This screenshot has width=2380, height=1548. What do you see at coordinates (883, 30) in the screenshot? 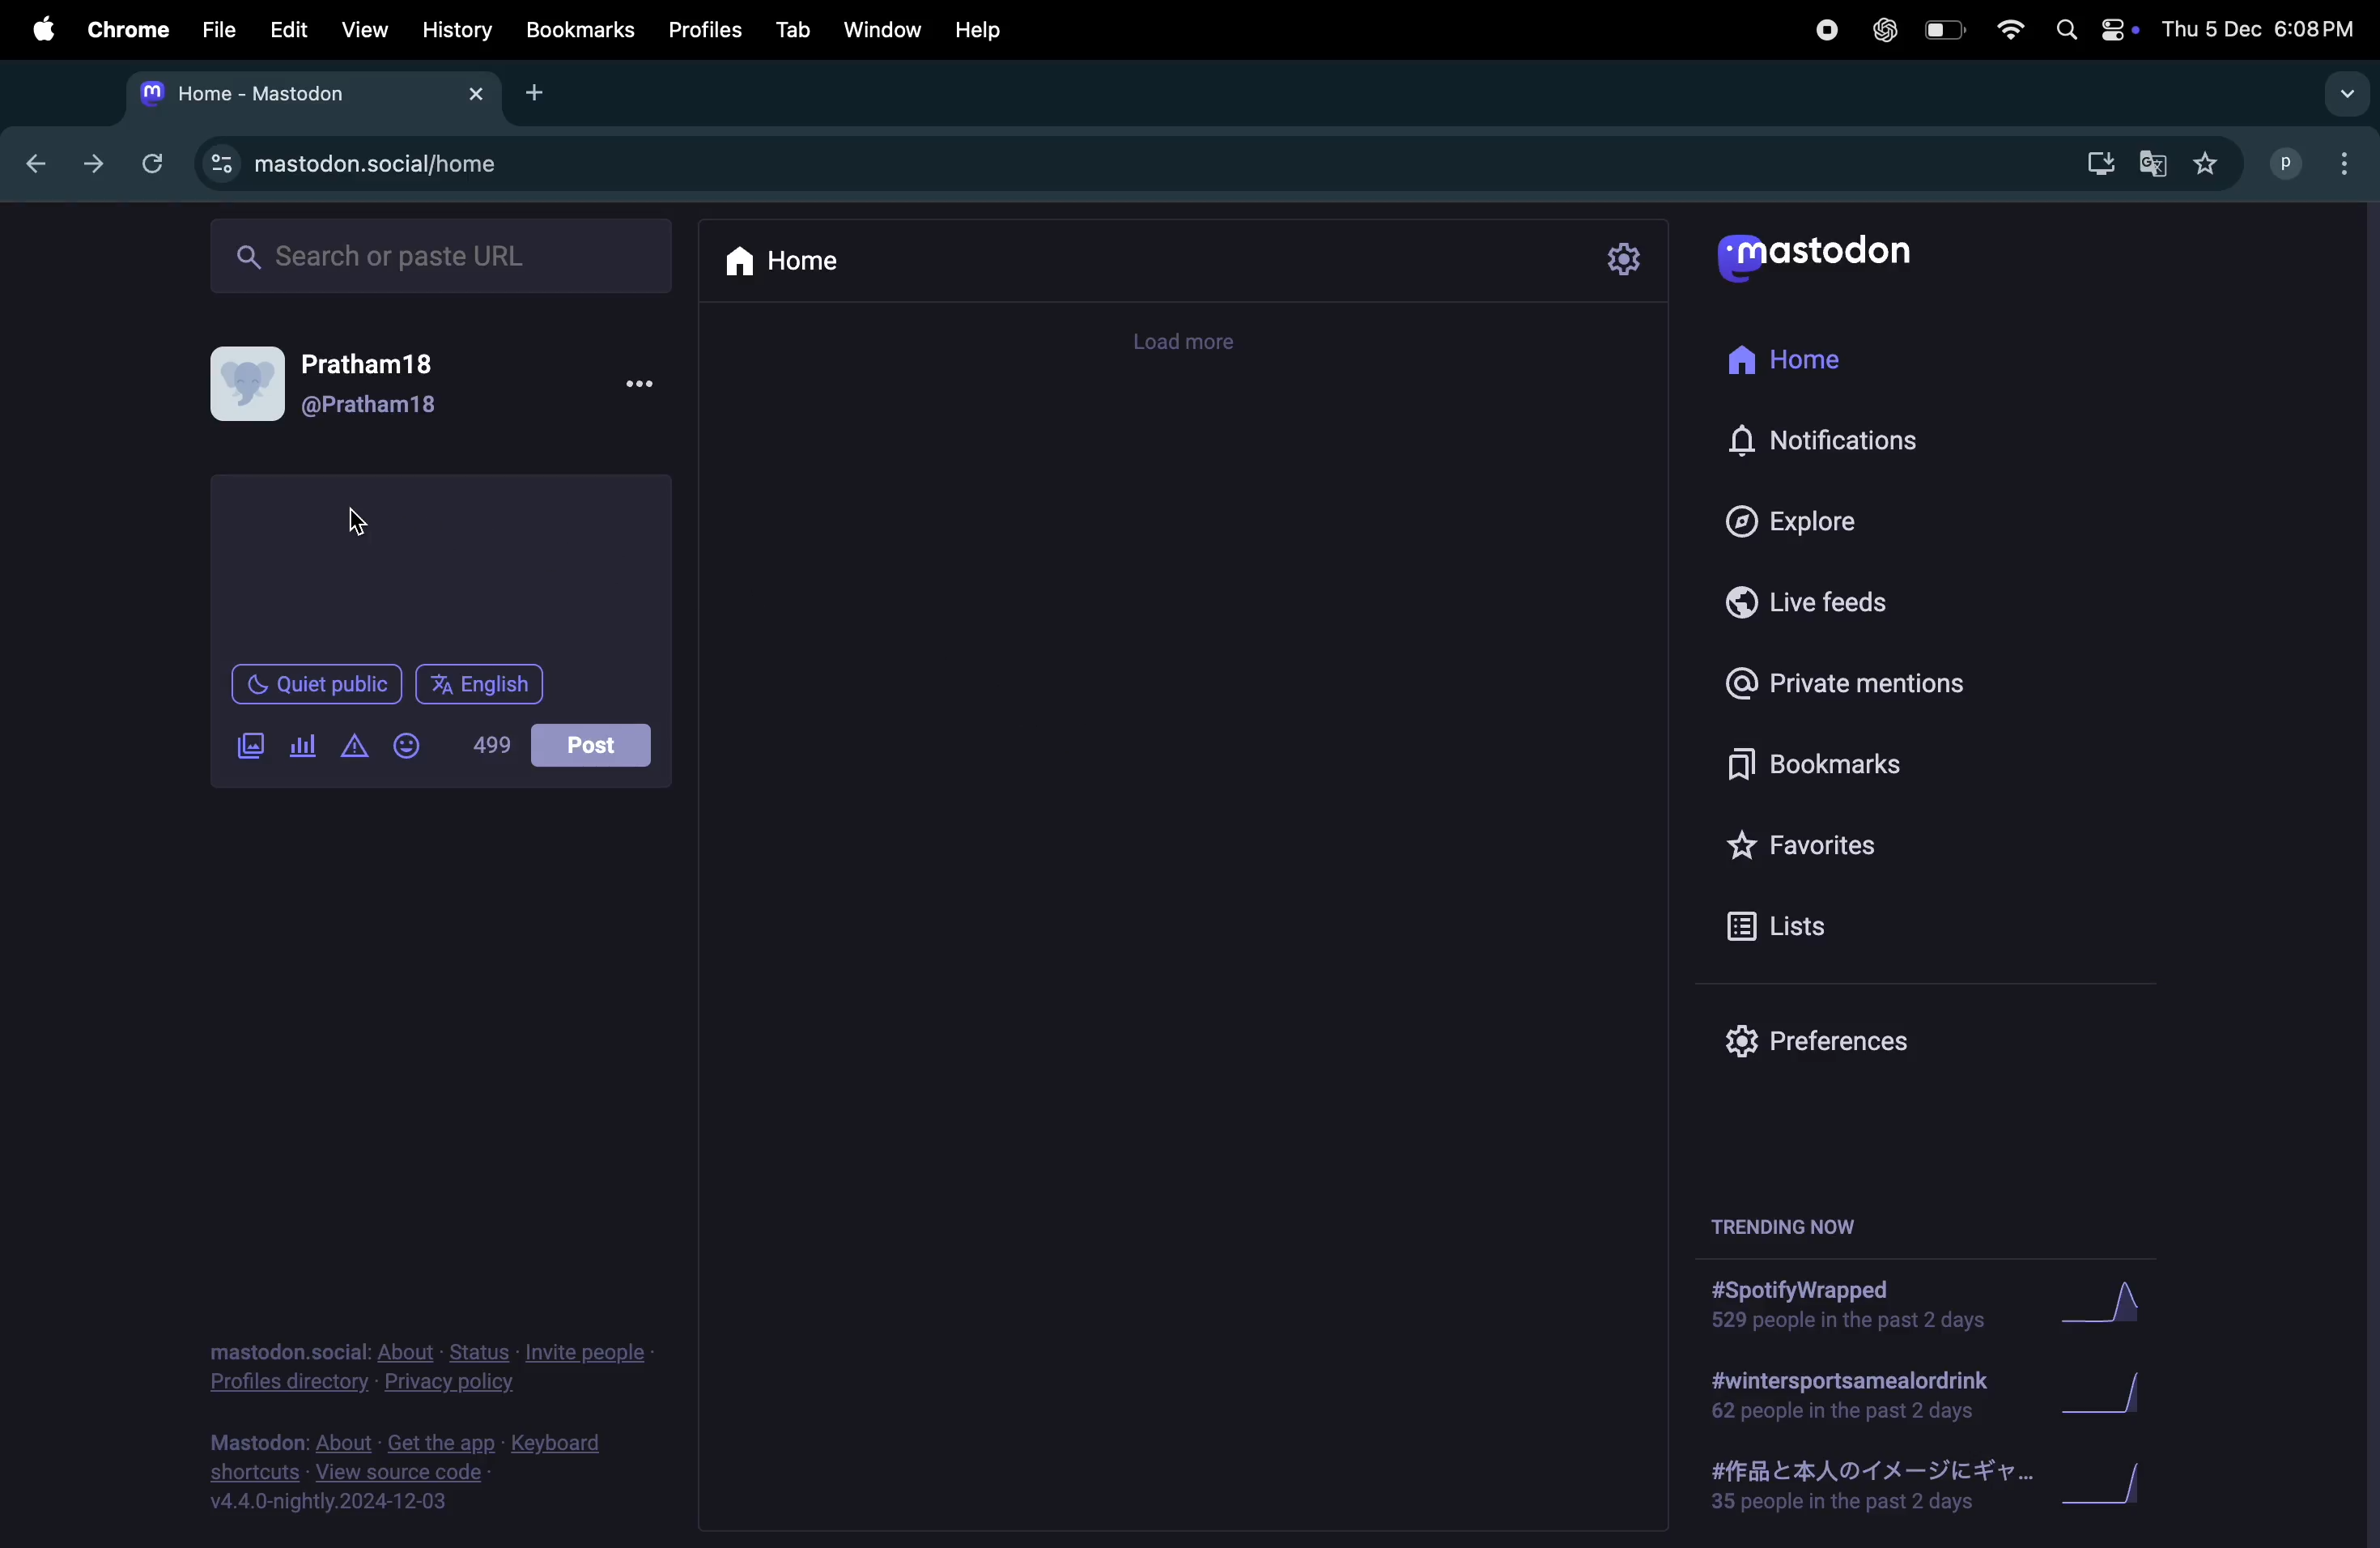
I see `window` at bounding box center [883, 30].